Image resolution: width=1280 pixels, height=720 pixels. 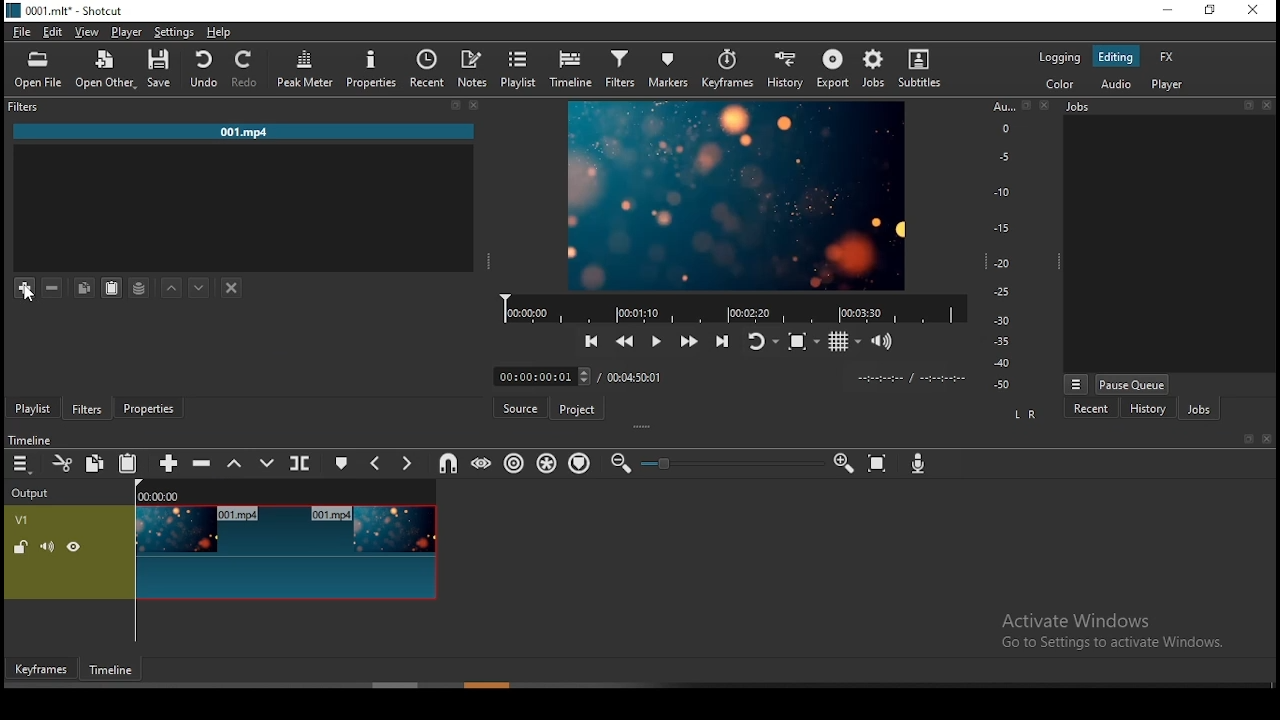 I want to click on Jobs, so click(x=1170, y=108).